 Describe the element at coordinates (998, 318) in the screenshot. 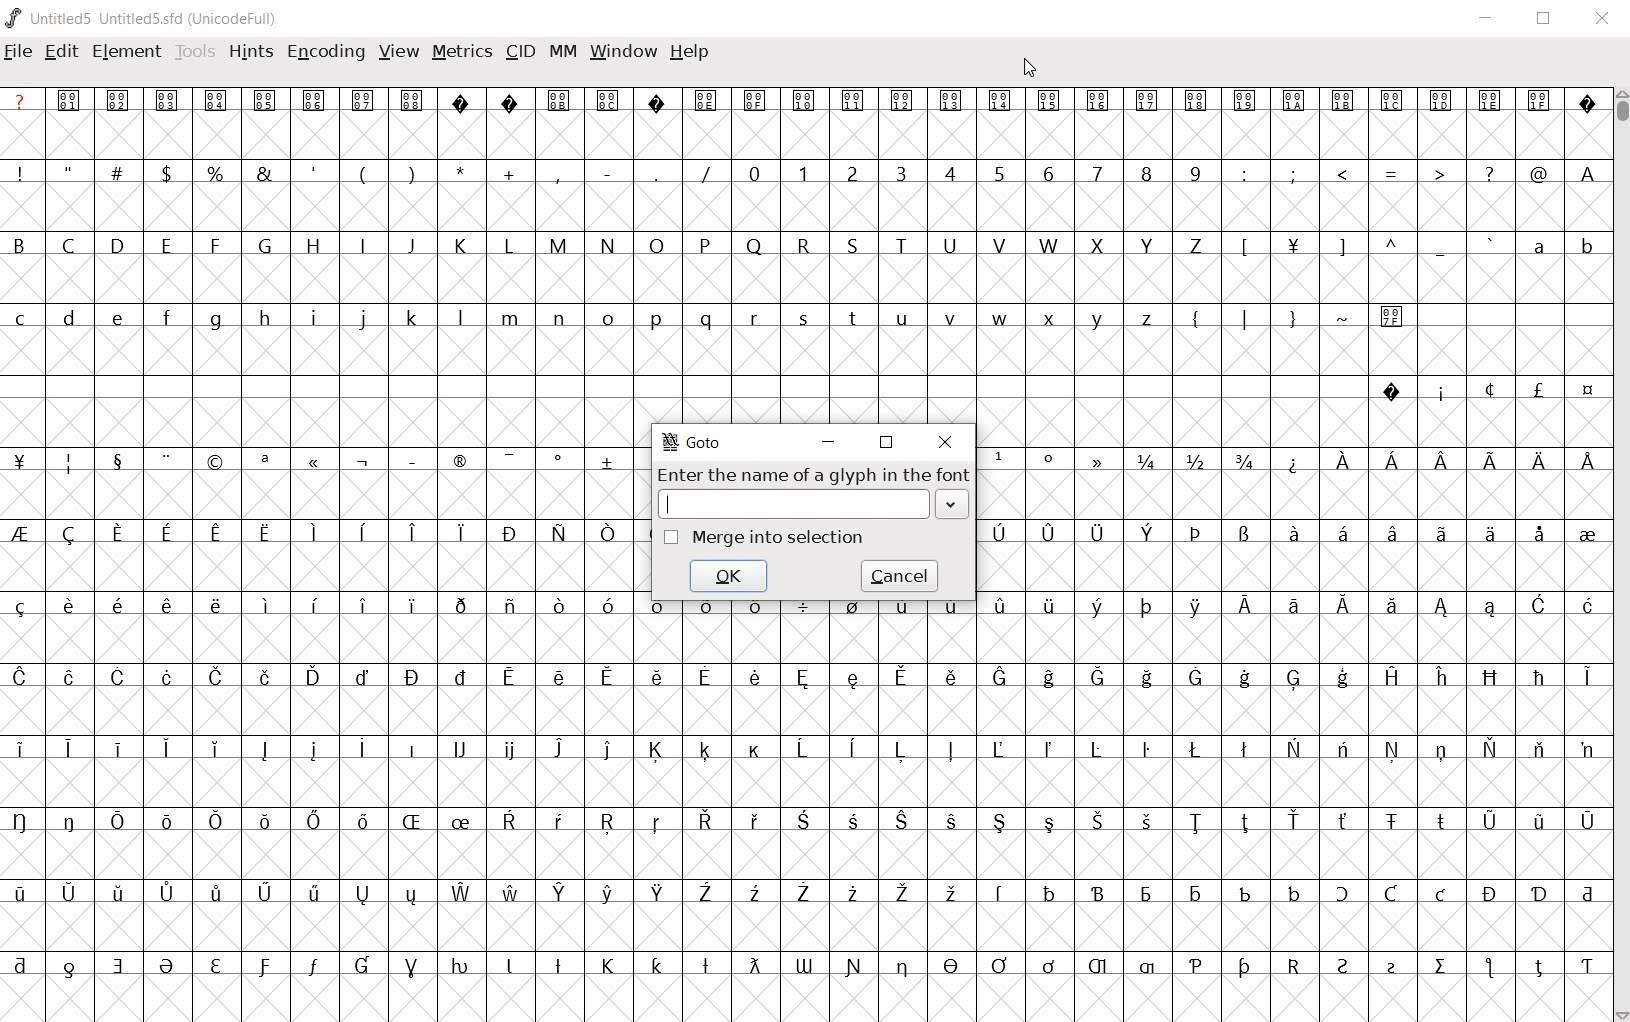

I see `w` at that location.